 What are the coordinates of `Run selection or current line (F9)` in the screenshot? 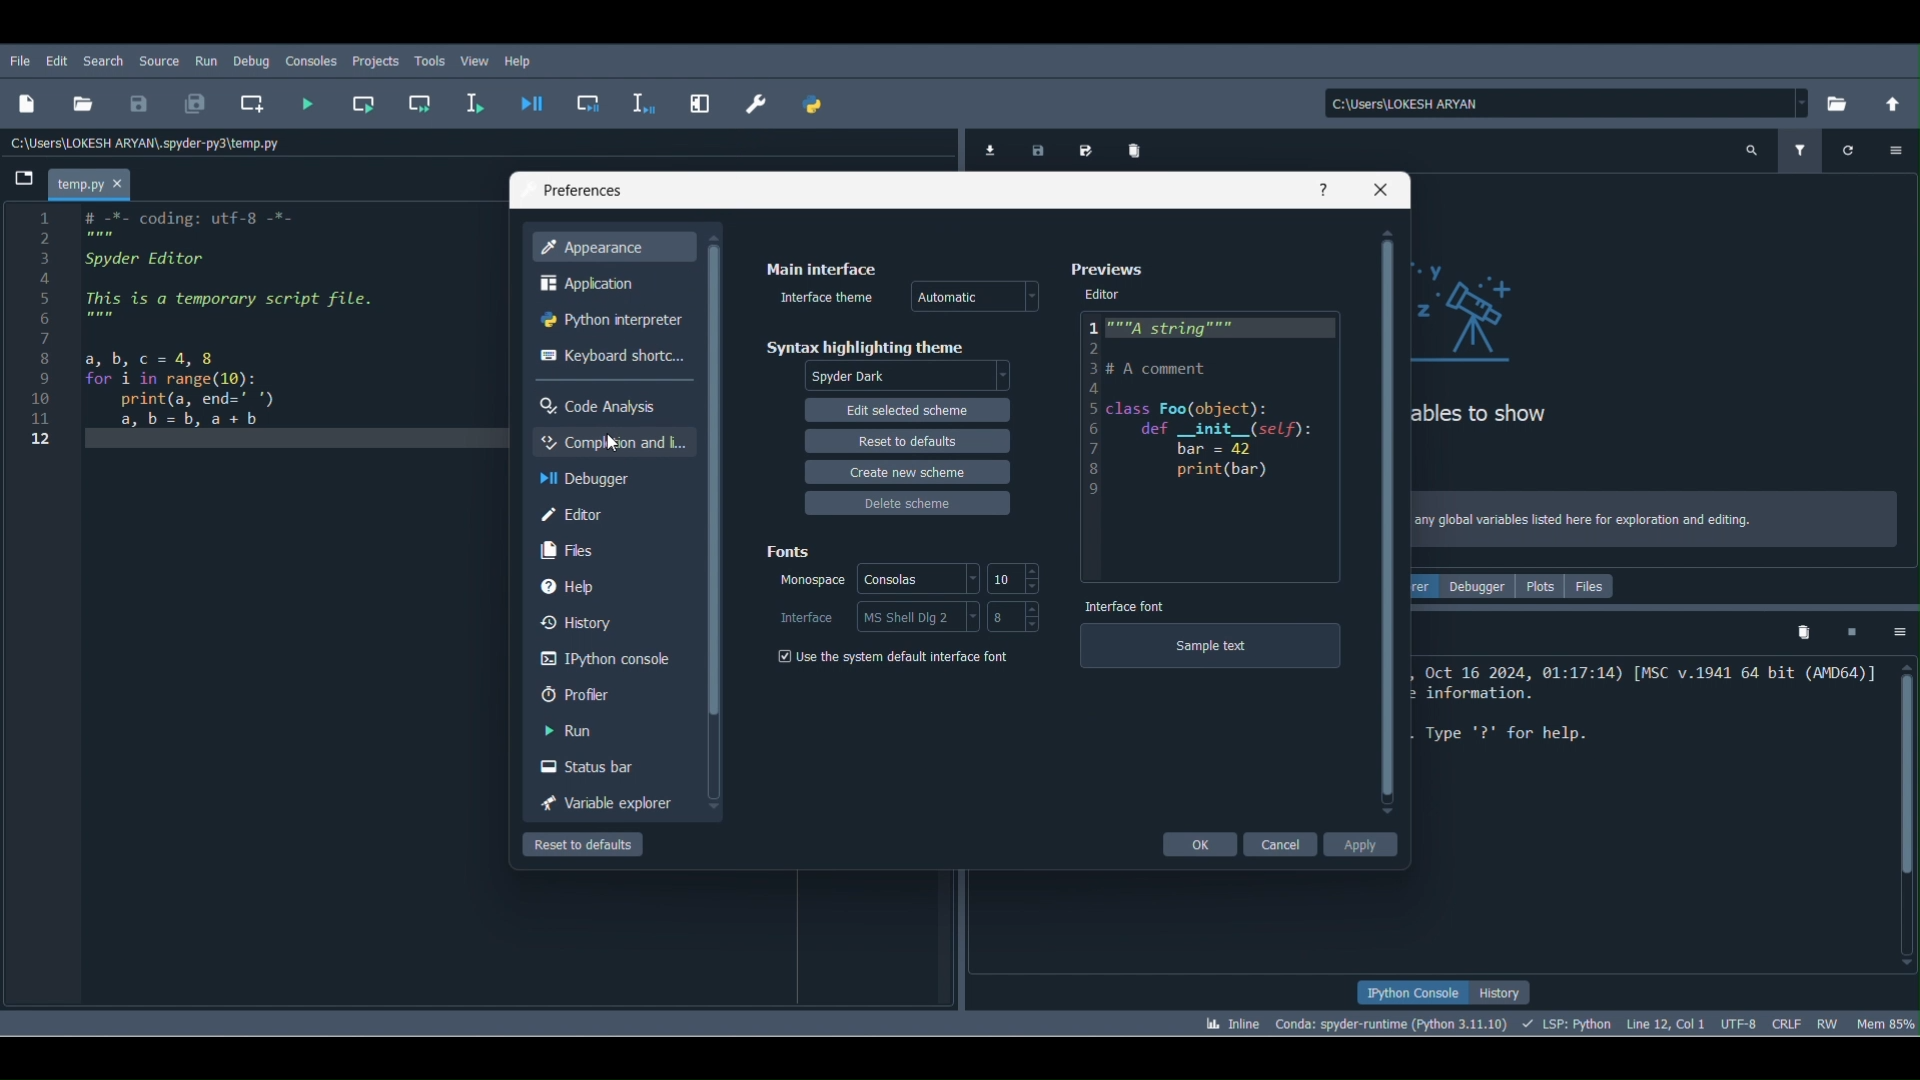 It's located at (482, 103).